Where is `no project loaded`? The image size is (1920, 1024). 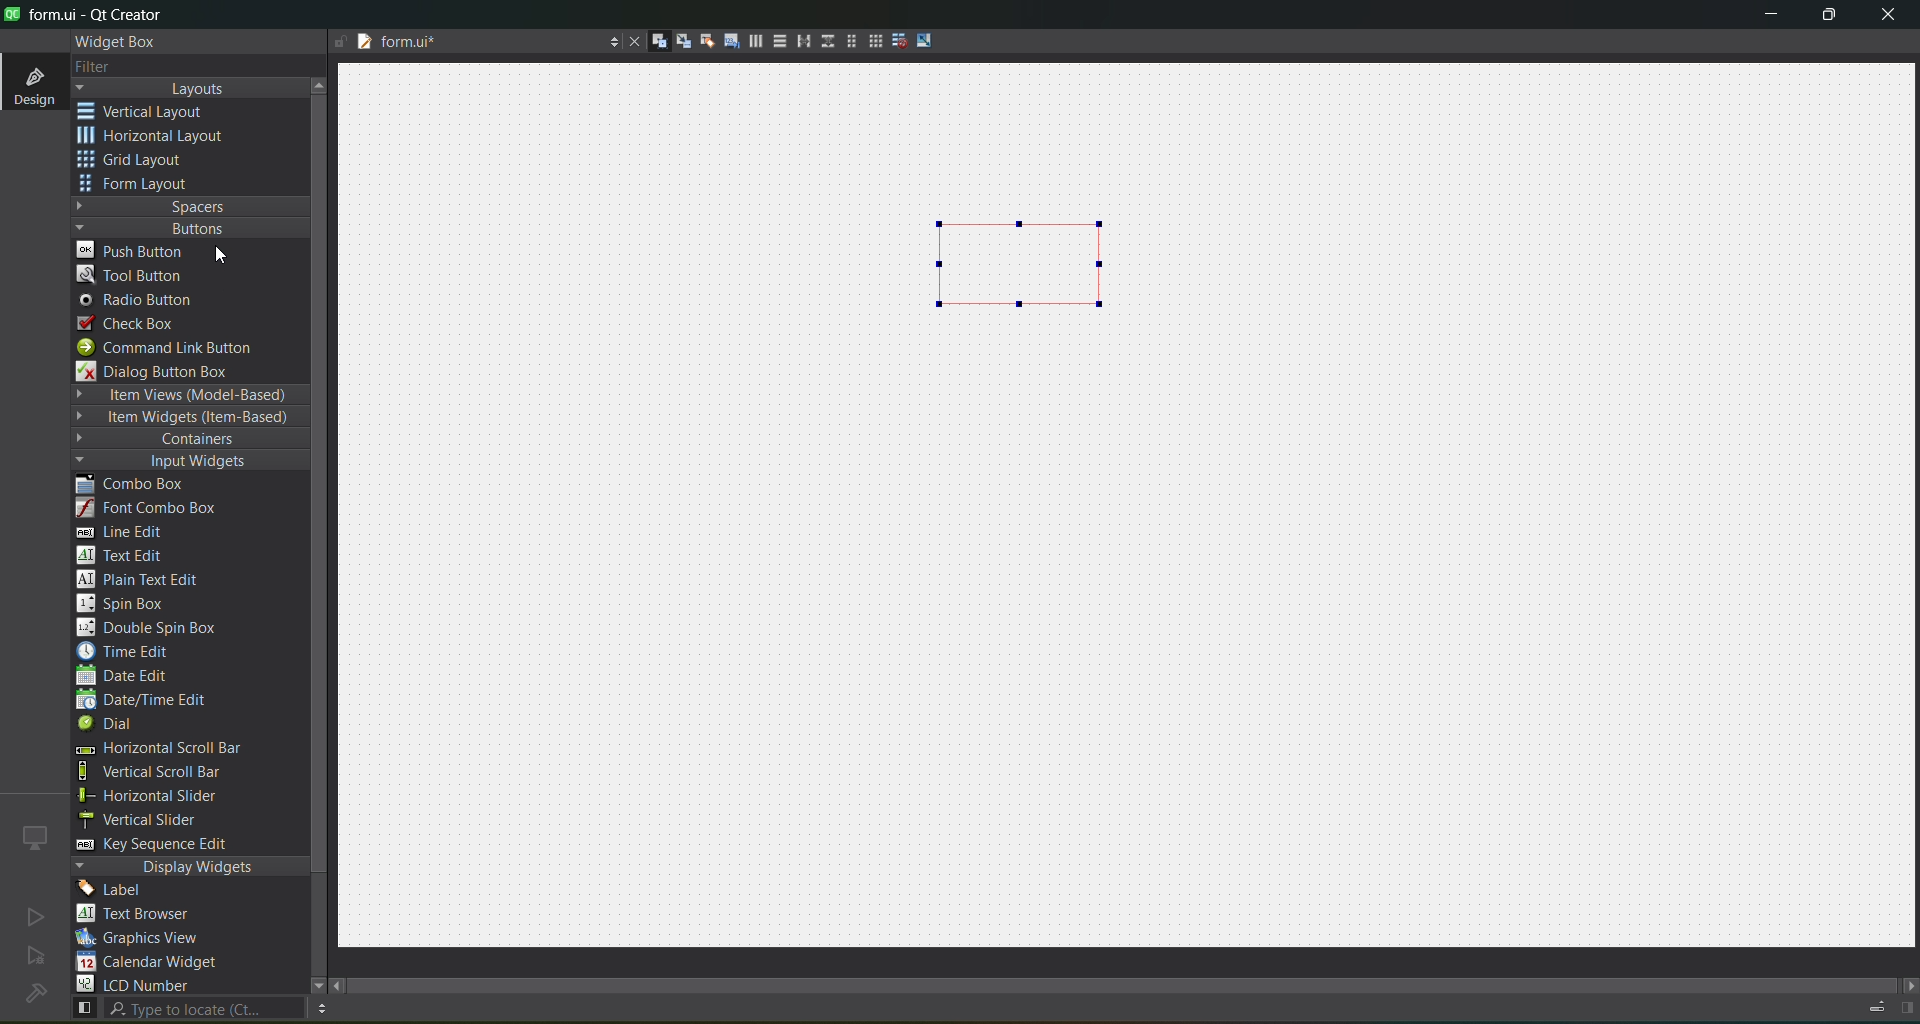
no project loaded is located at coordinates (35, 993).